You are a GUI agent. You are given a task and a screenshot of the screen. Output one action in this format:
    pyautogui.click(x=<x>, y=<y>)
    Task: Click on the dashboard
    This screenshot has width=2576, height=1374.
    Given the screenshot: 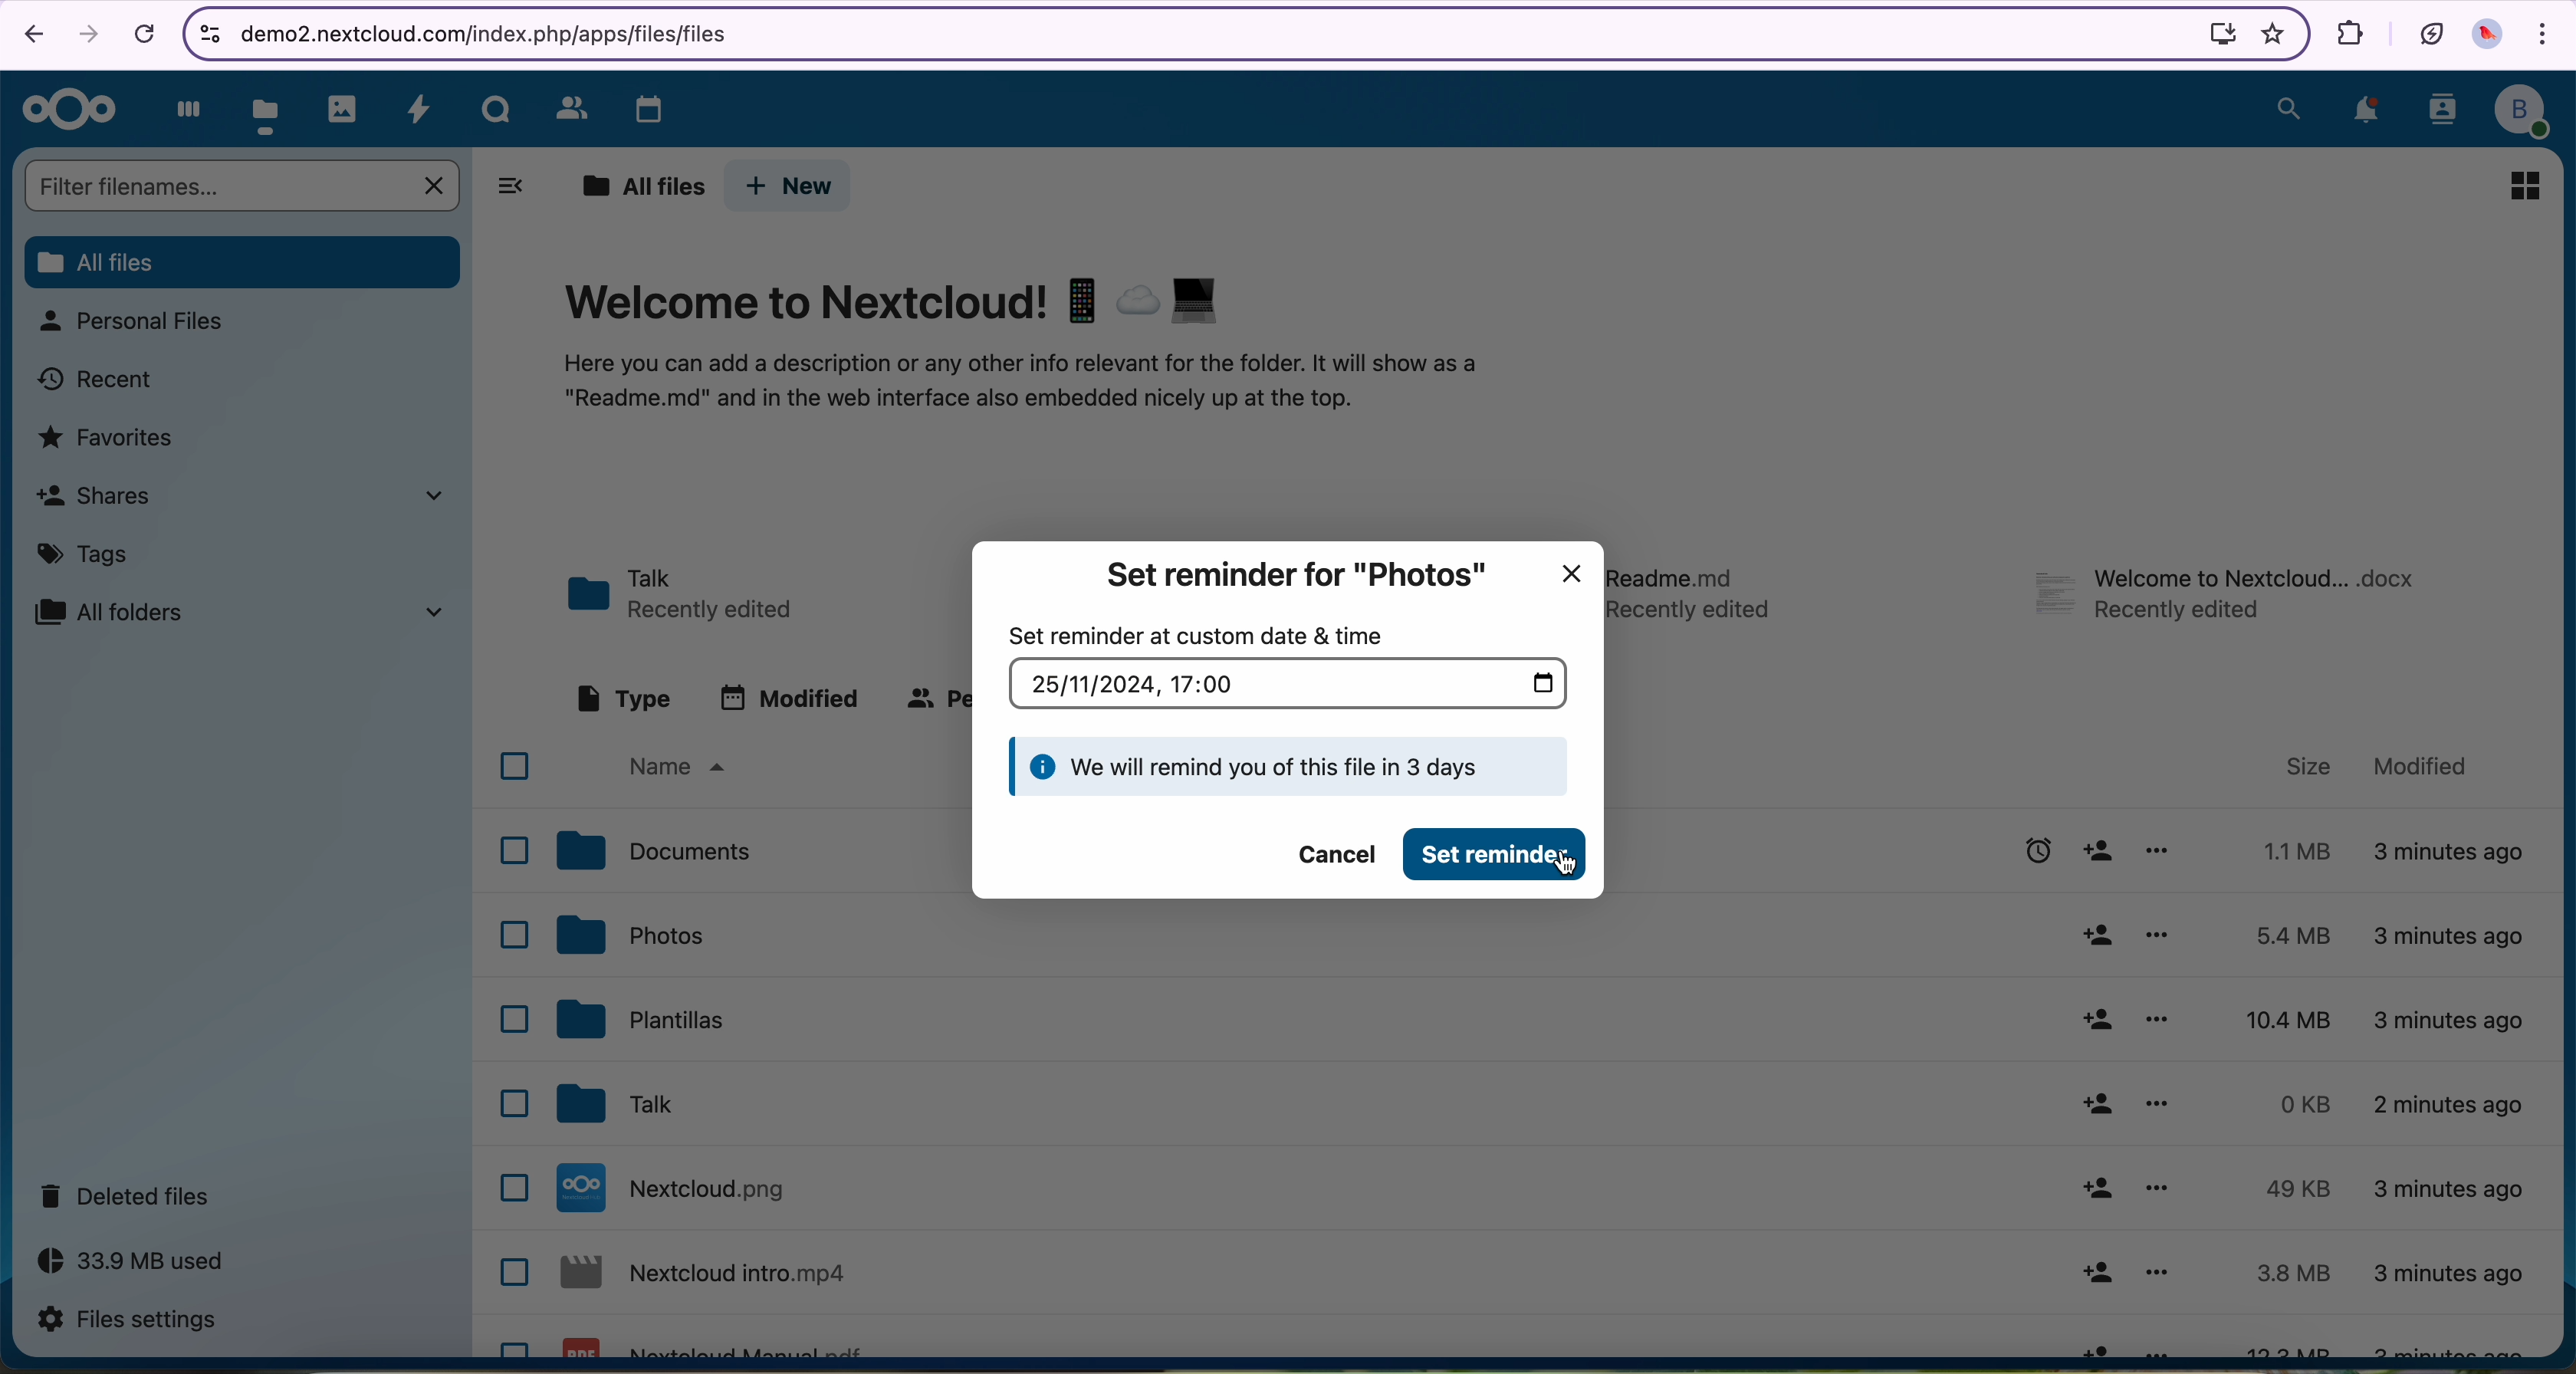 What is the action you would take?
    pyautogui.click(x=182, y=108)
    